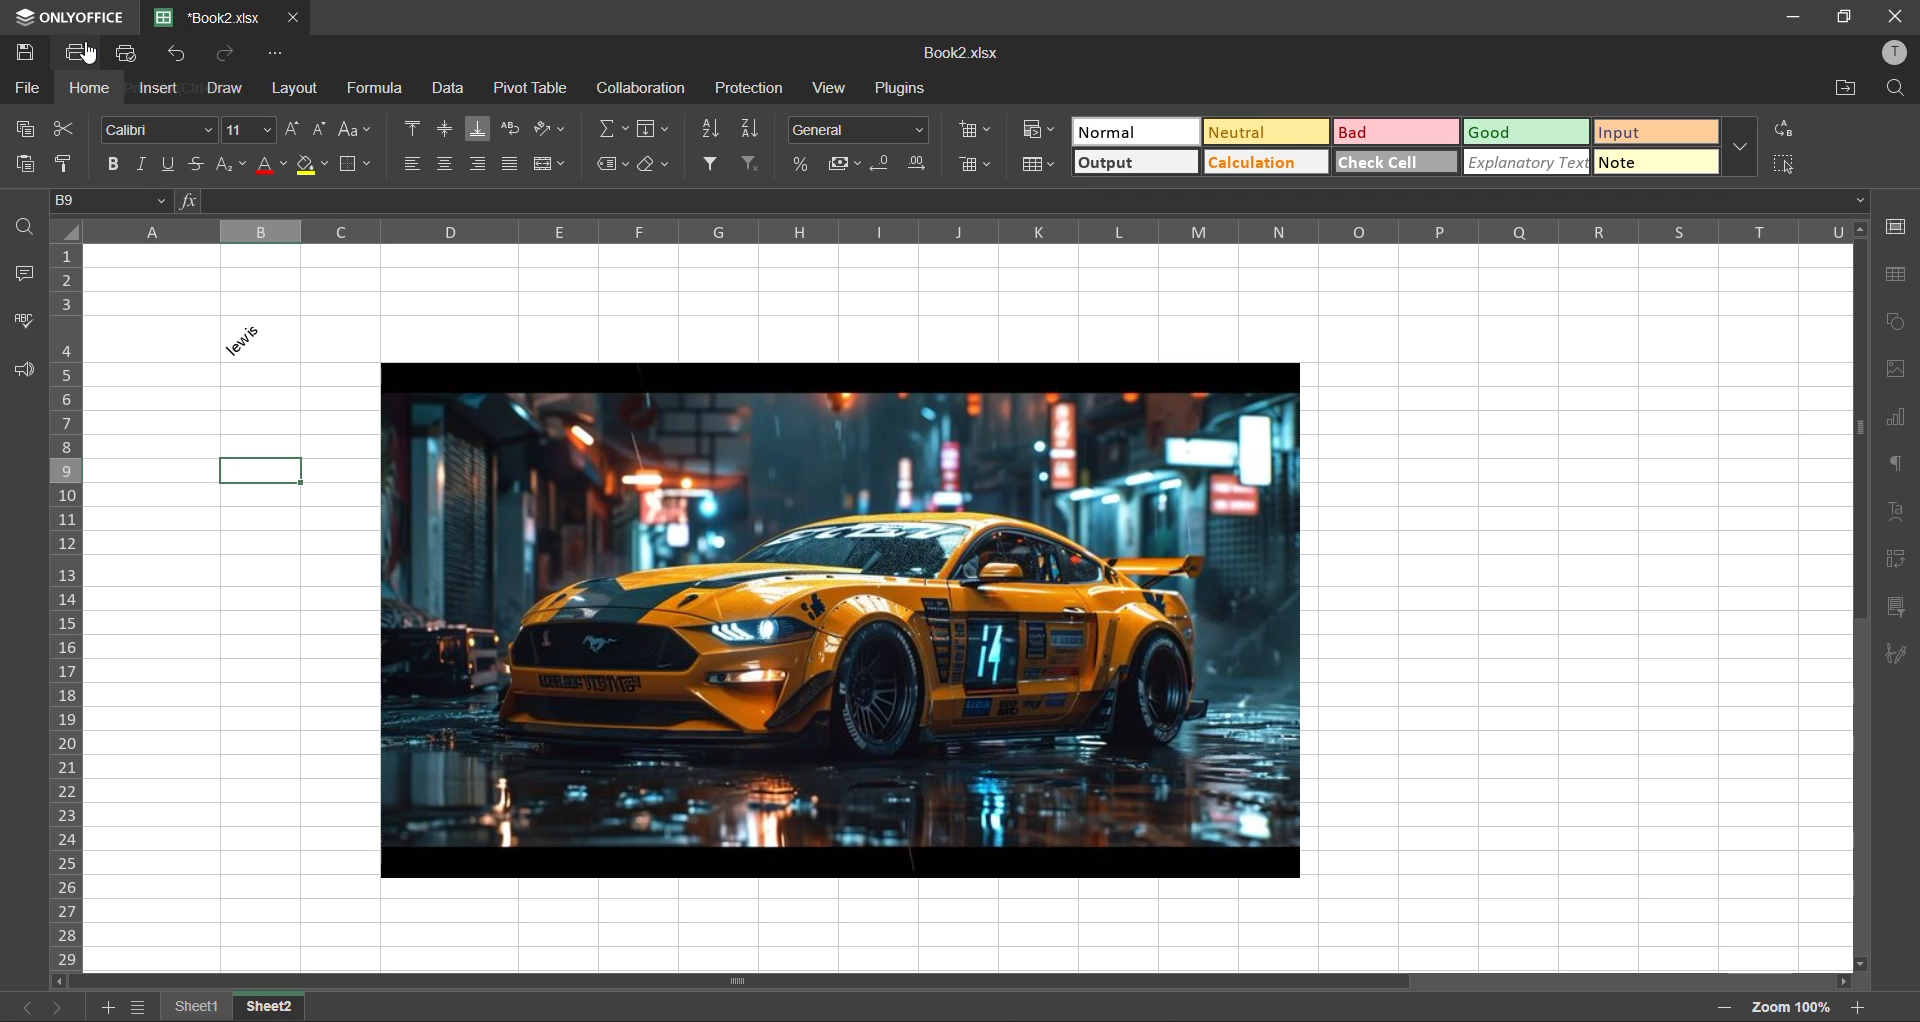  What do you see at coordinates (193, 166) in the screenshot?
I see `strikethrough` at bounding box center [193, 166].